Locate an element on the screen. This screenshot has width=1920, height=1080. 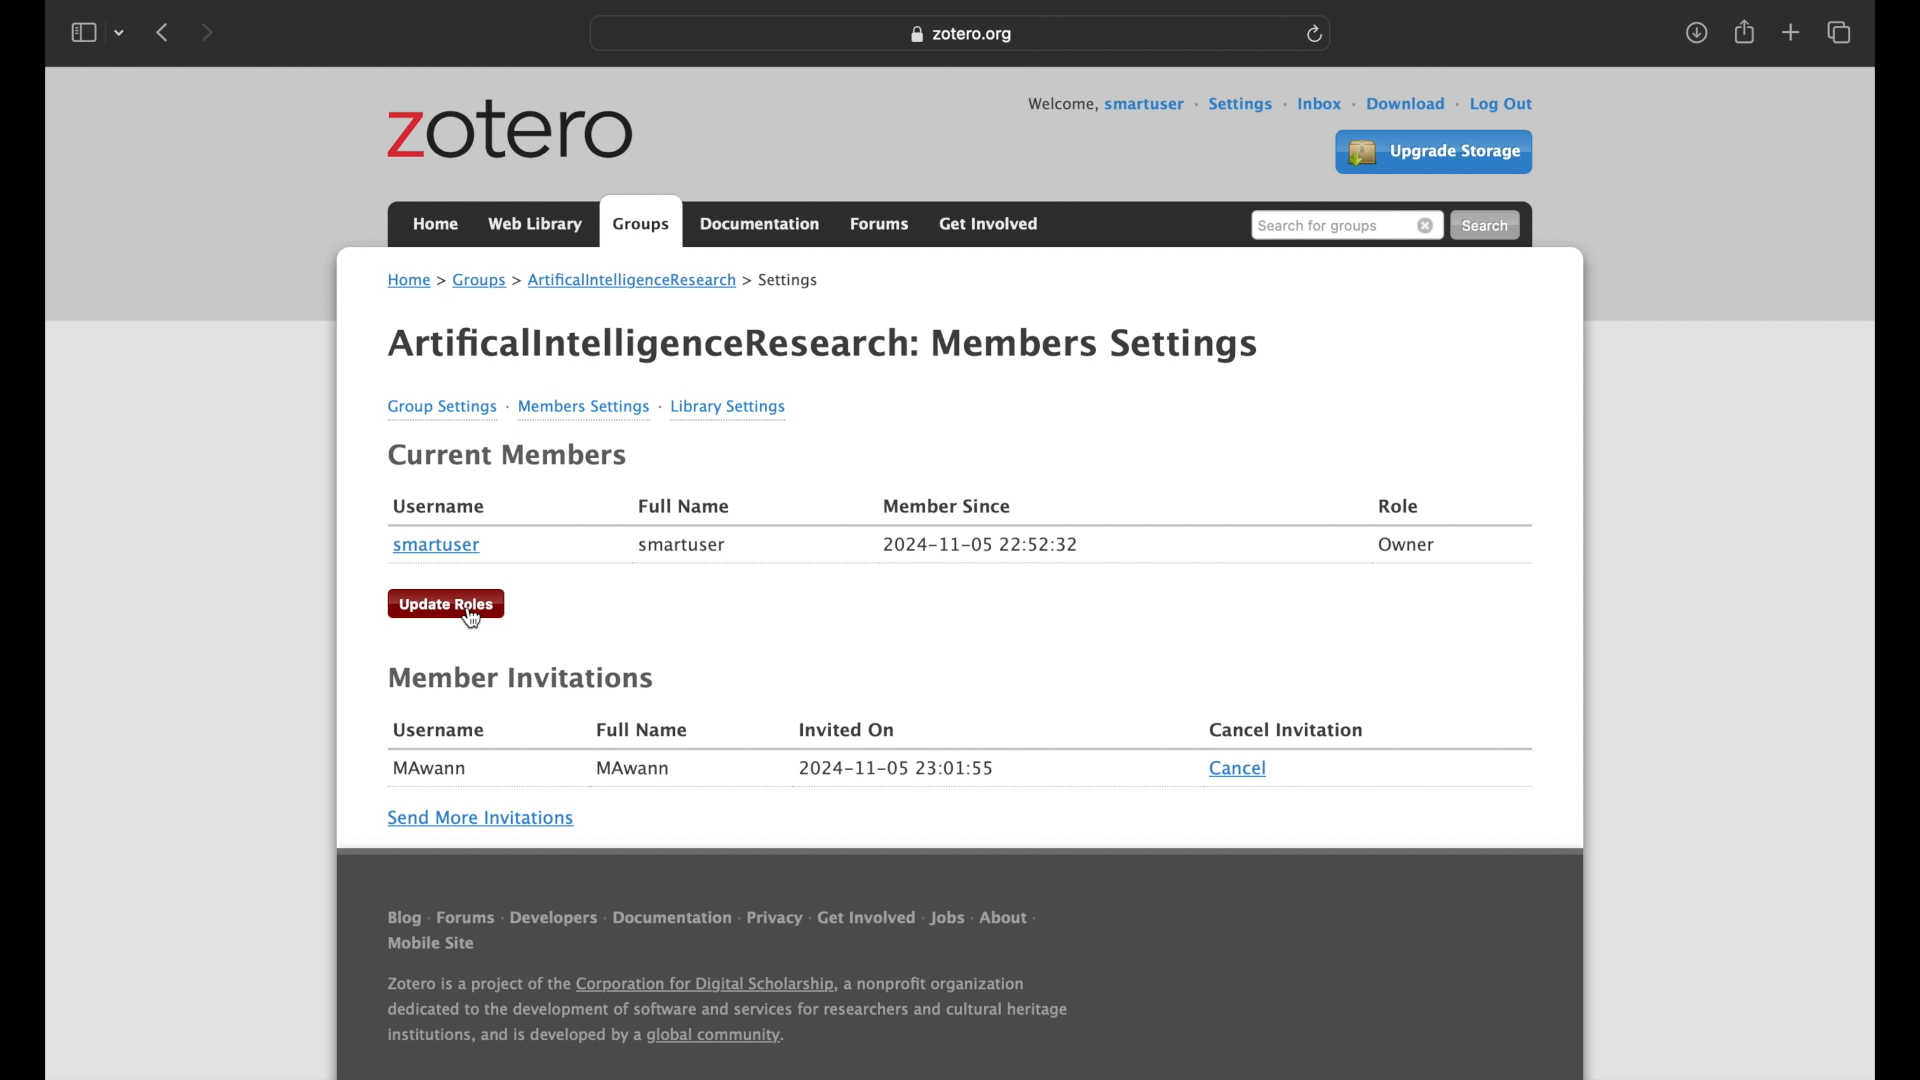
refresh is located at coordinates (1319, 34).